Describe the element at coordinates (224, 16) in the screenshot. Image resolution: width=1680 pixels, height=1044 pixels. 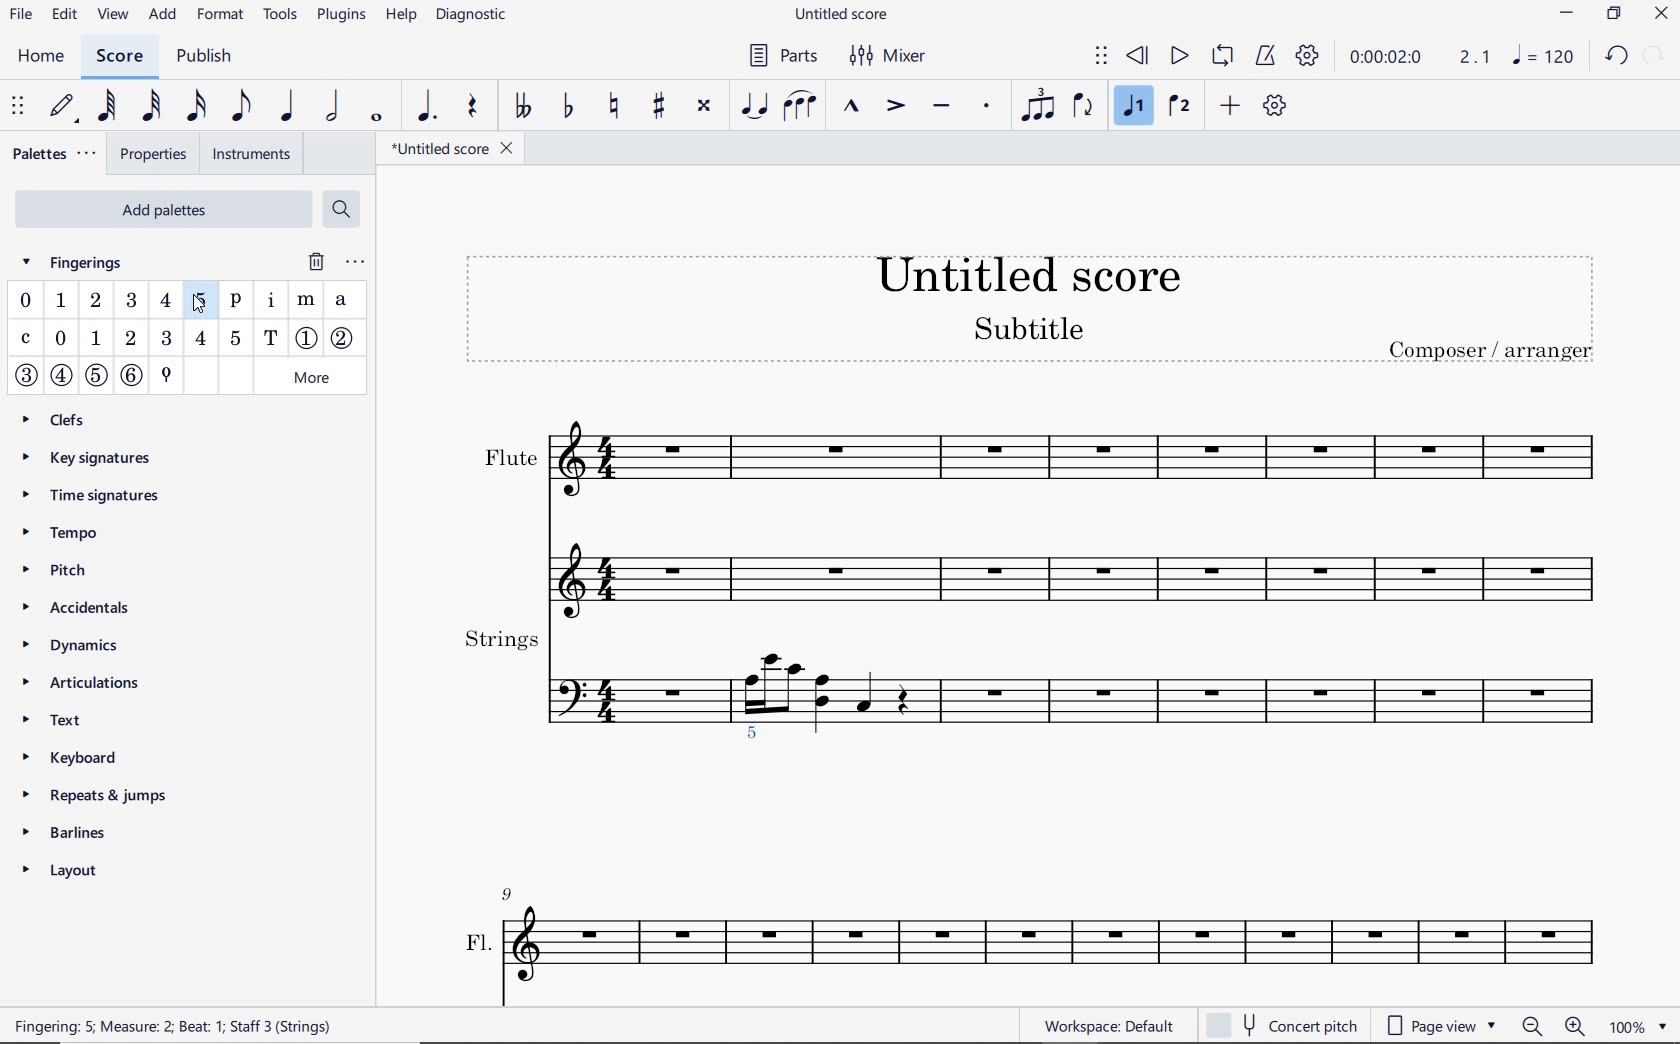
I see `format` at that location.